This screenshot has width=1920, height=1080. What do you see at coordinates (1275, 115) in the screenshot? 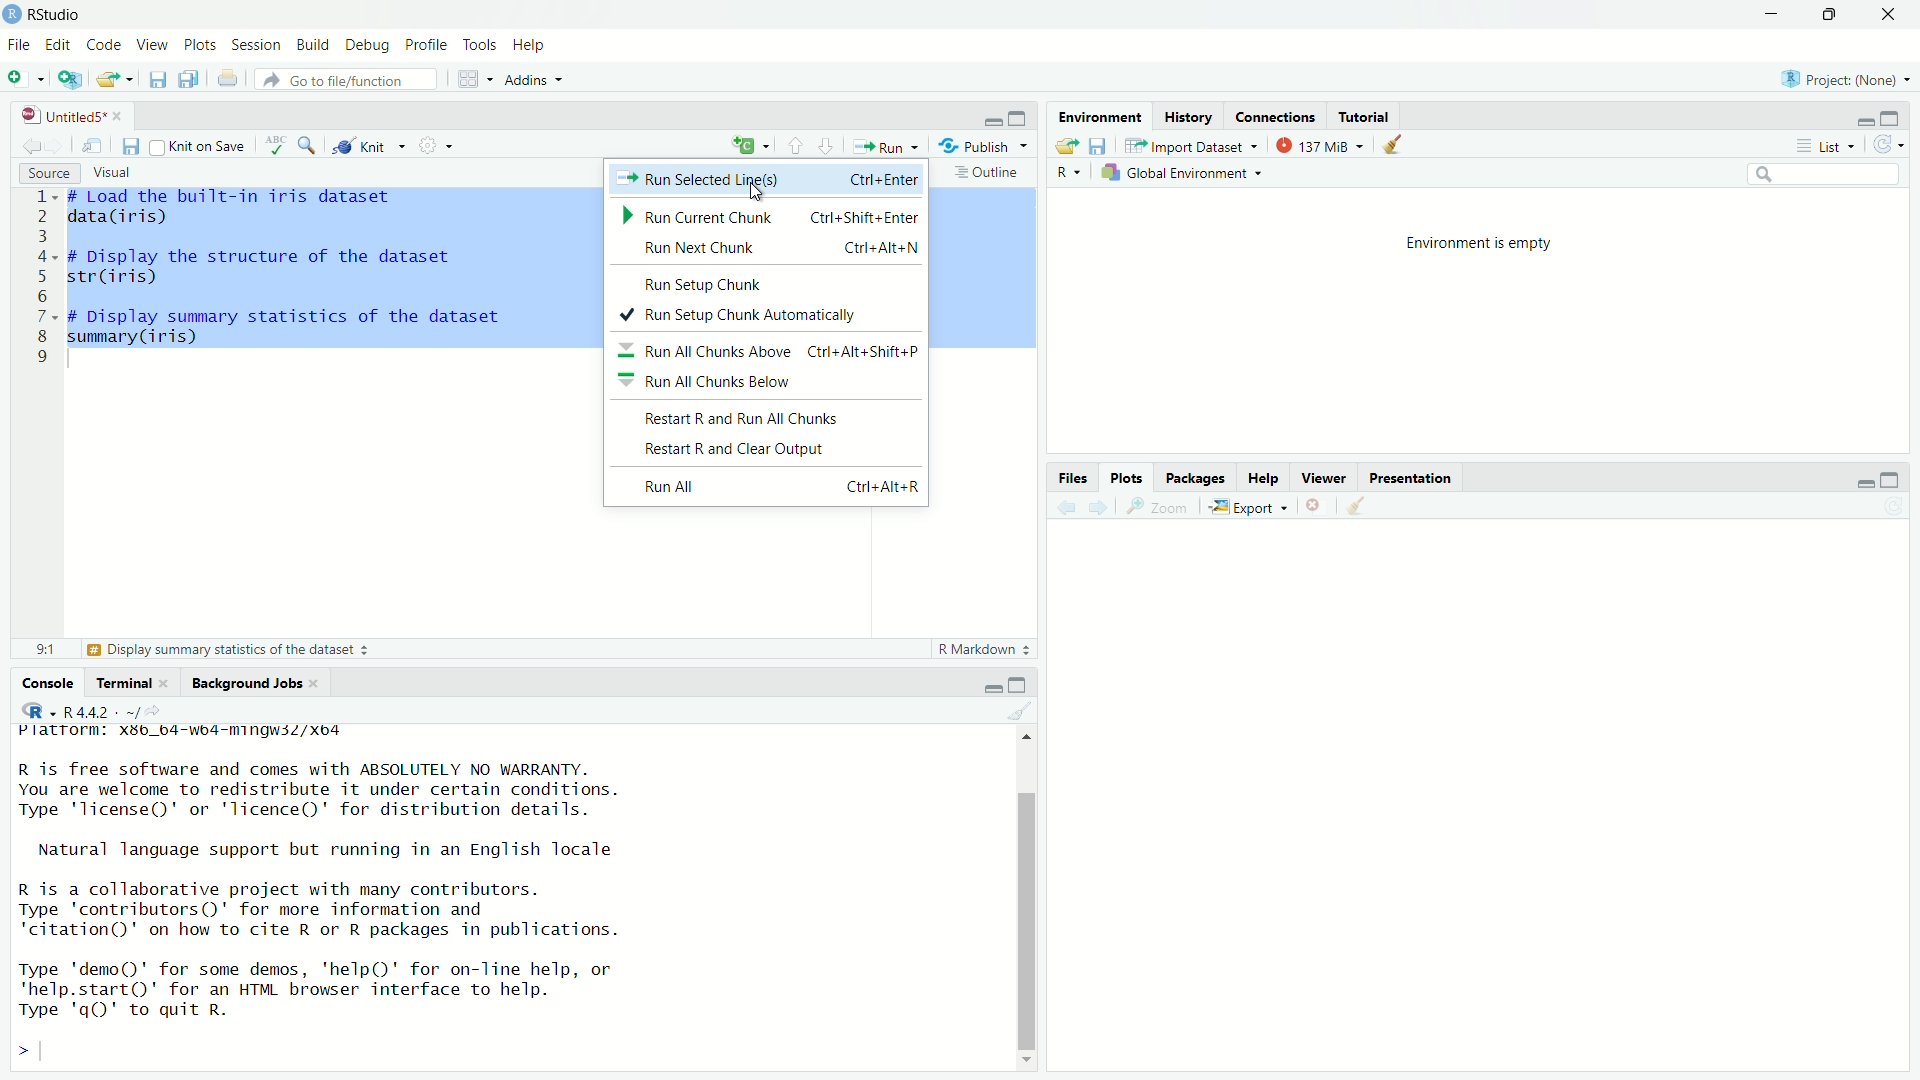
I see `Connections` at bounding box center [1275, 115].